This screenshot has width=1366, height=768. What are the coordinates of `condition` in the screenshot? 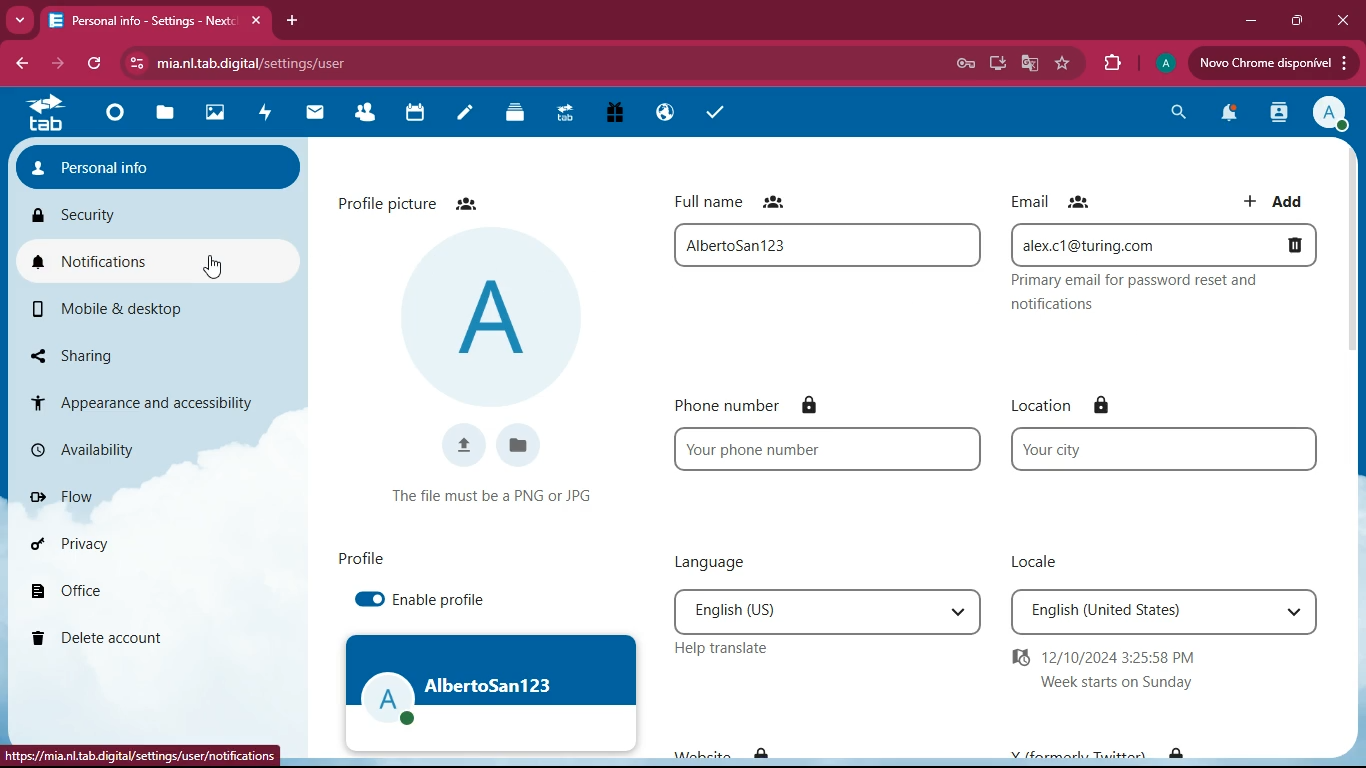 It's located at (495, 493).